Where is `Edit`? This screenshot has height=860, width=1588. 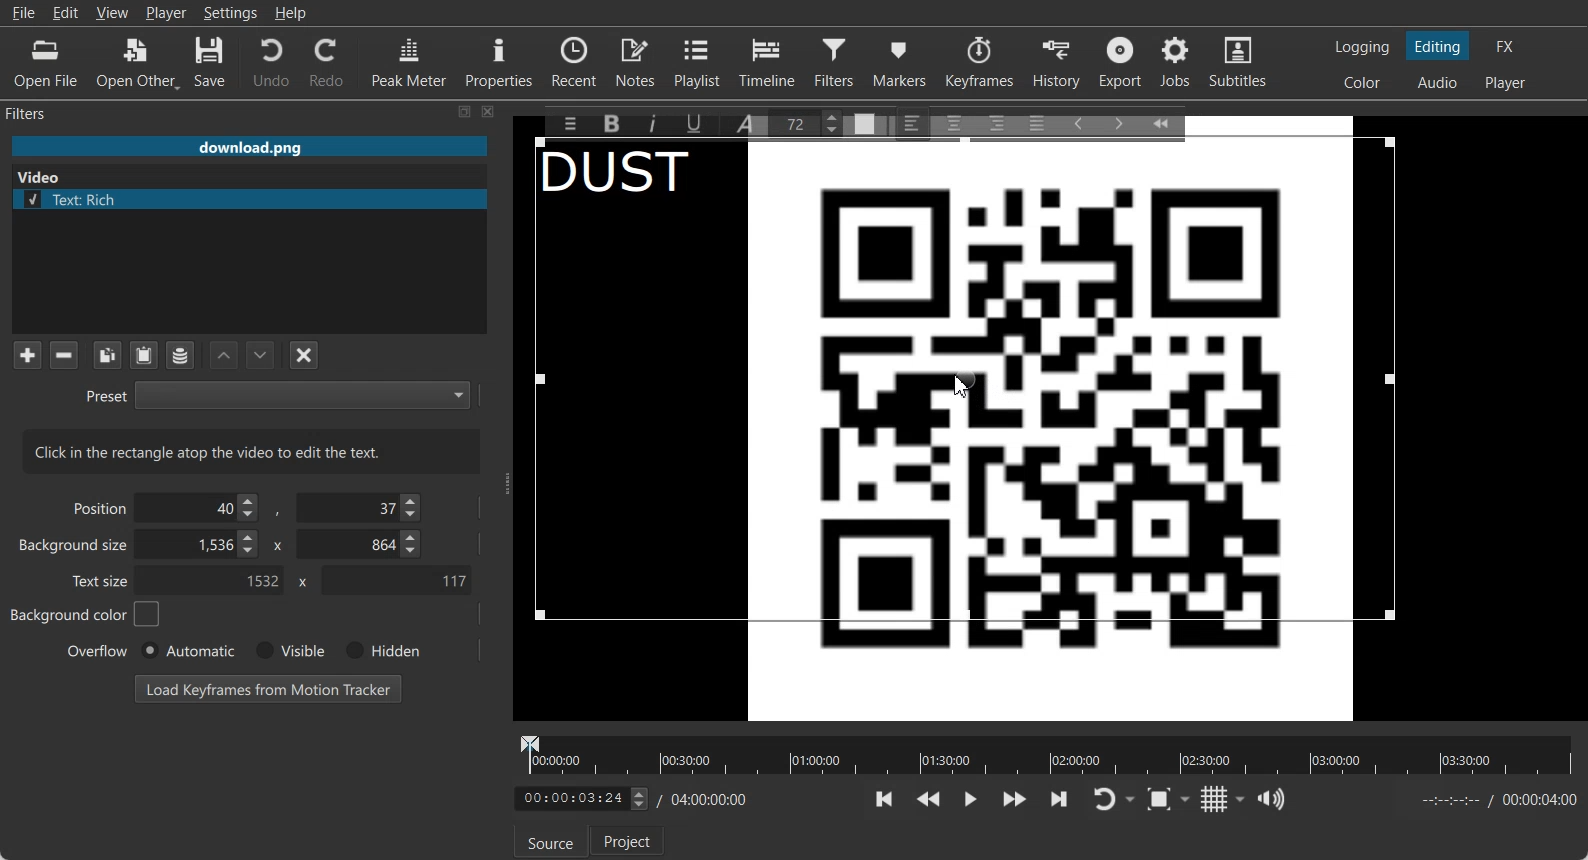 Edit is located at coordinates (66, 12).